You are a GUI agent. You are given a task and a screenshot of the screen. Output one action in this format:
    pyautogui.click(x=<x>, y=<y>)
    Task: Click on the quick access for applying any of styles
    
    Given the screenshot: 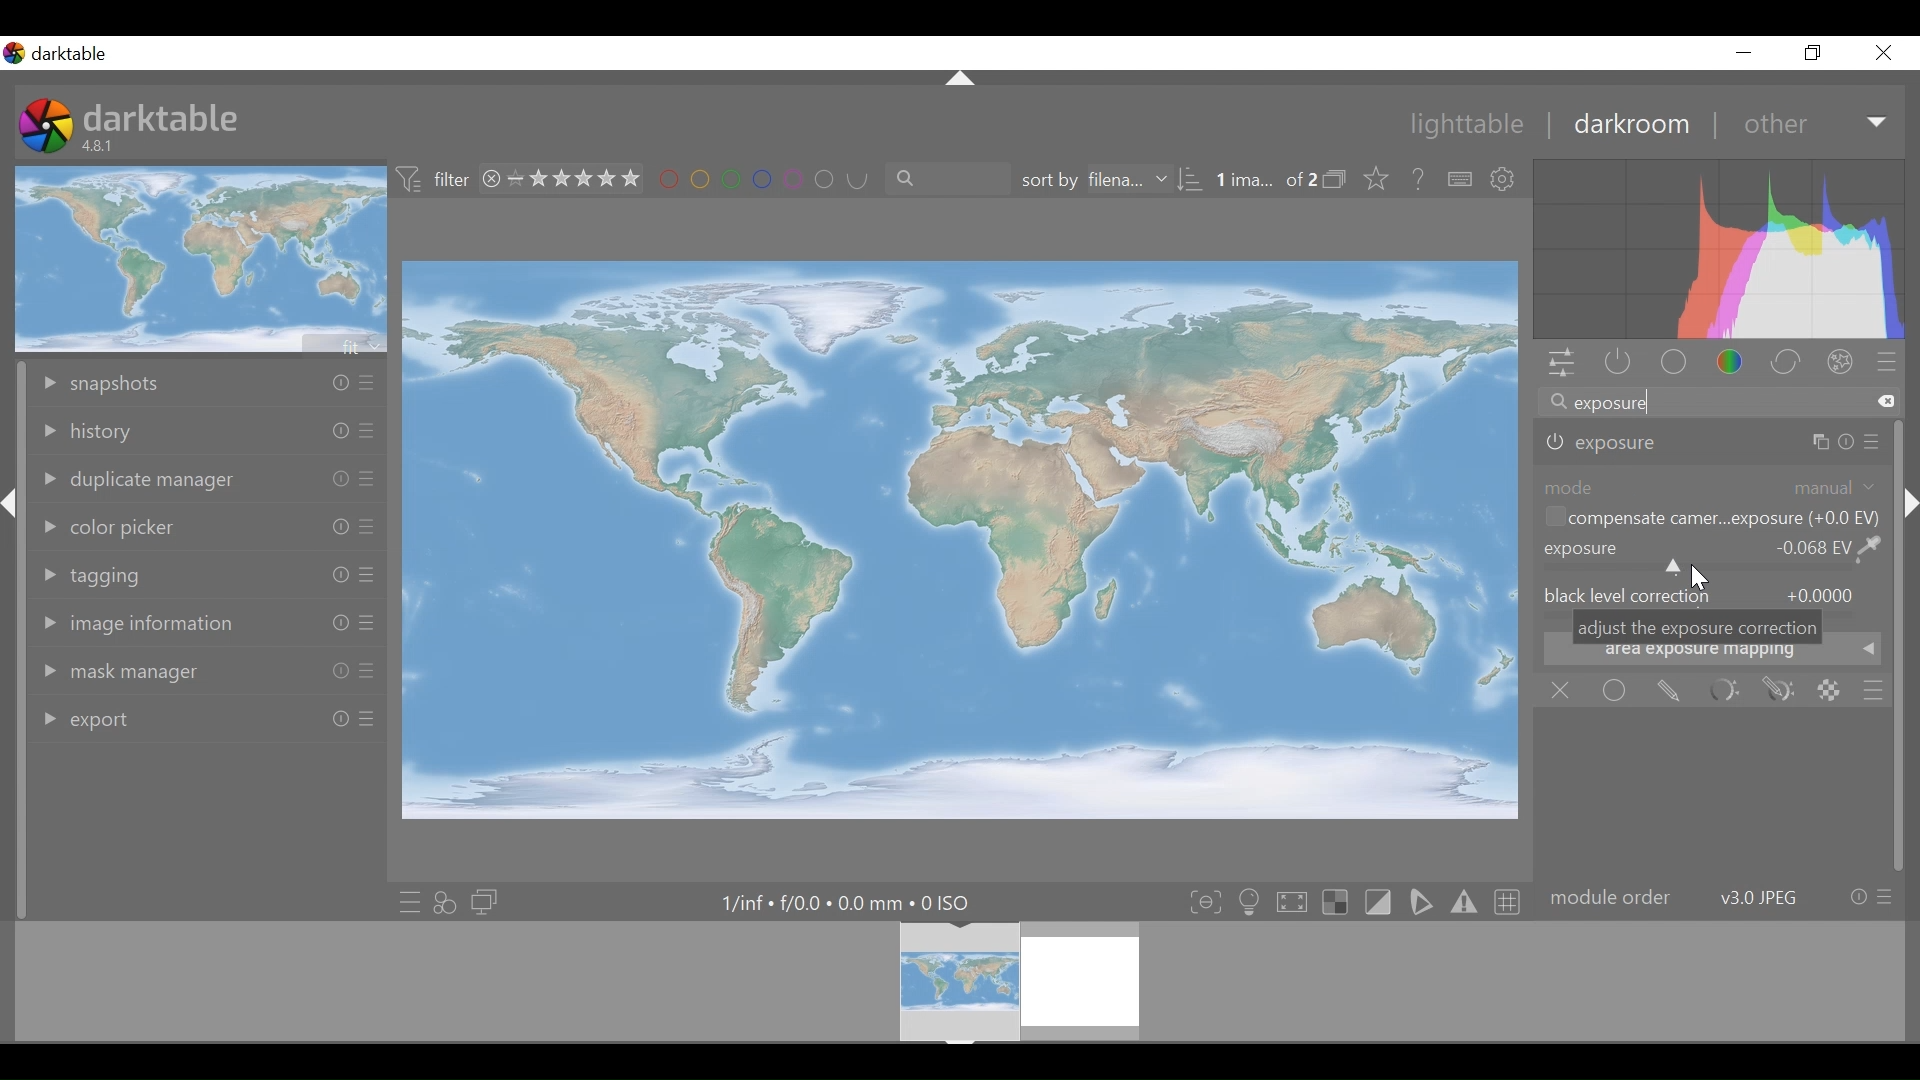 What is the action you would take?
    pyautogui.click(x=445, y=900)
    